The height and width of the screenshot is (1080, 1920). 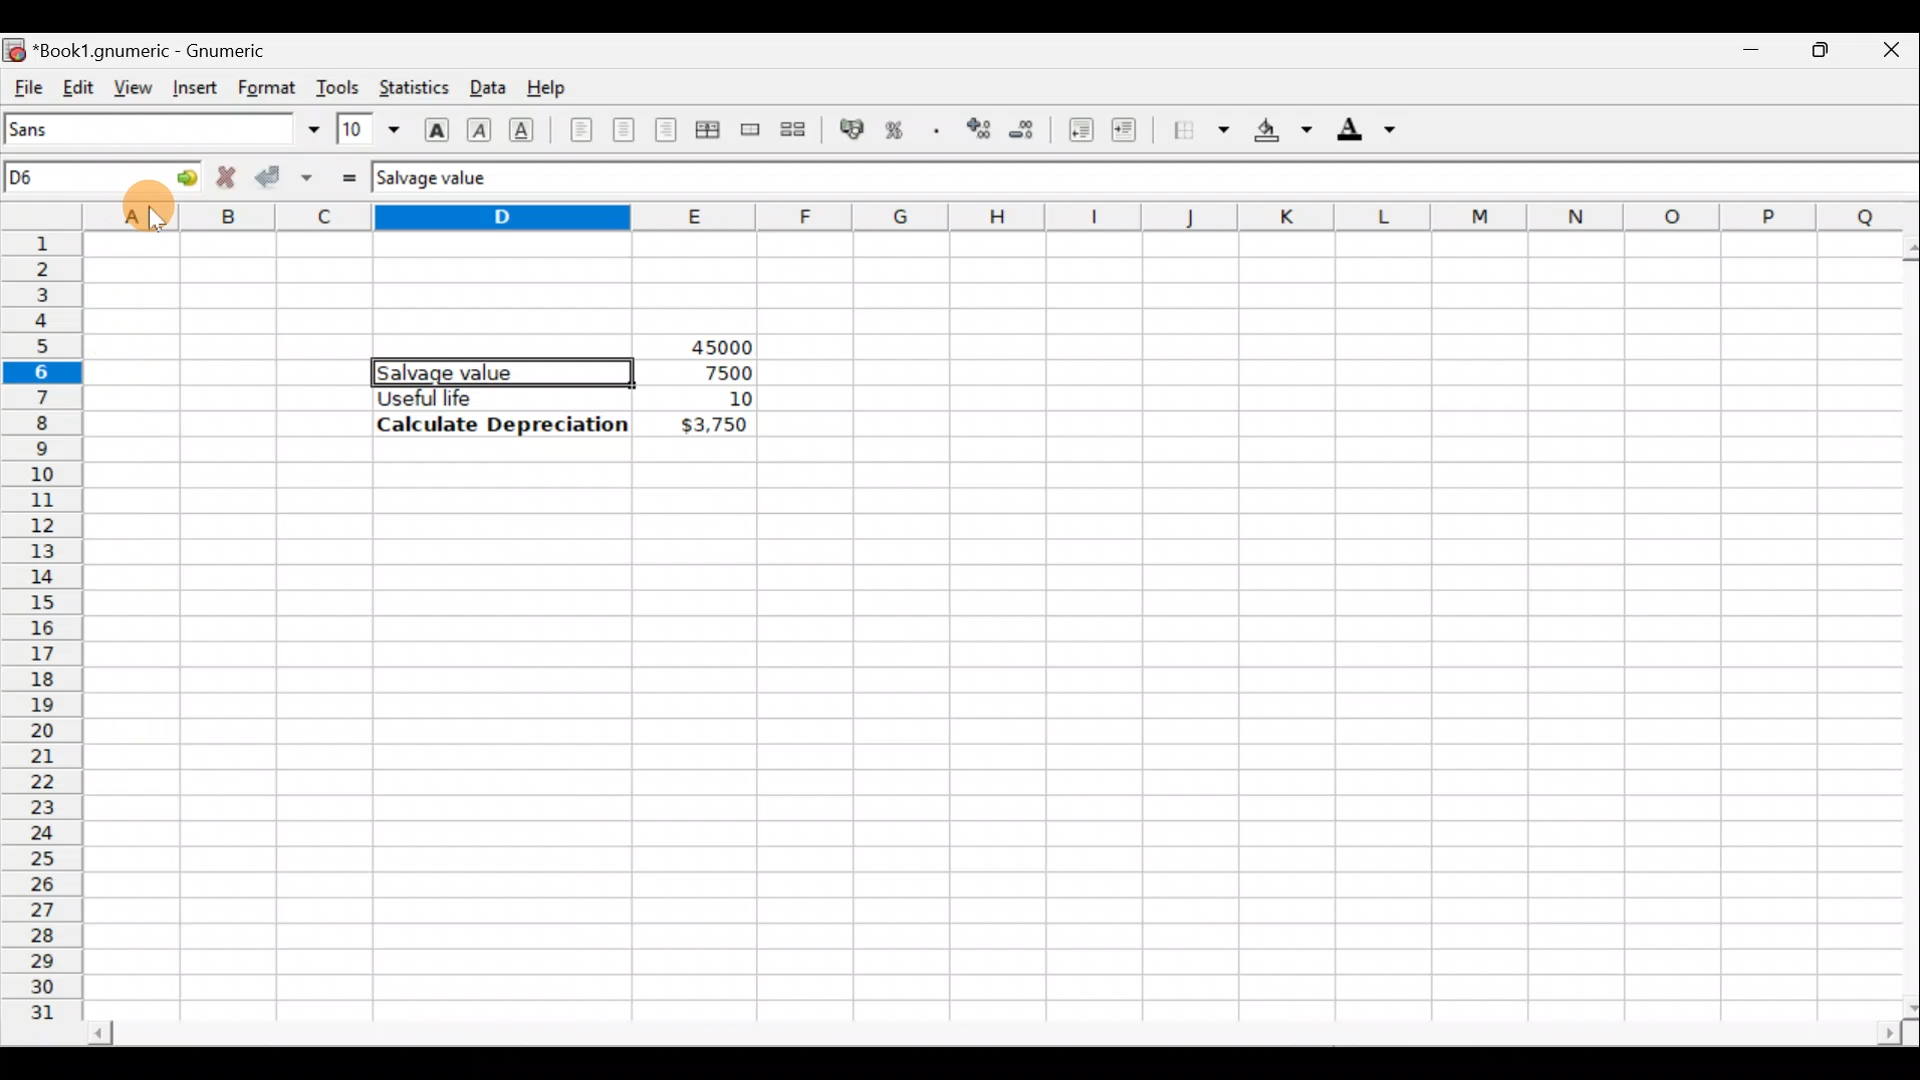 What do you see at coordinates (712, 426) in the screenshot?
I see `$3,750` at bounding box center [712, 426].